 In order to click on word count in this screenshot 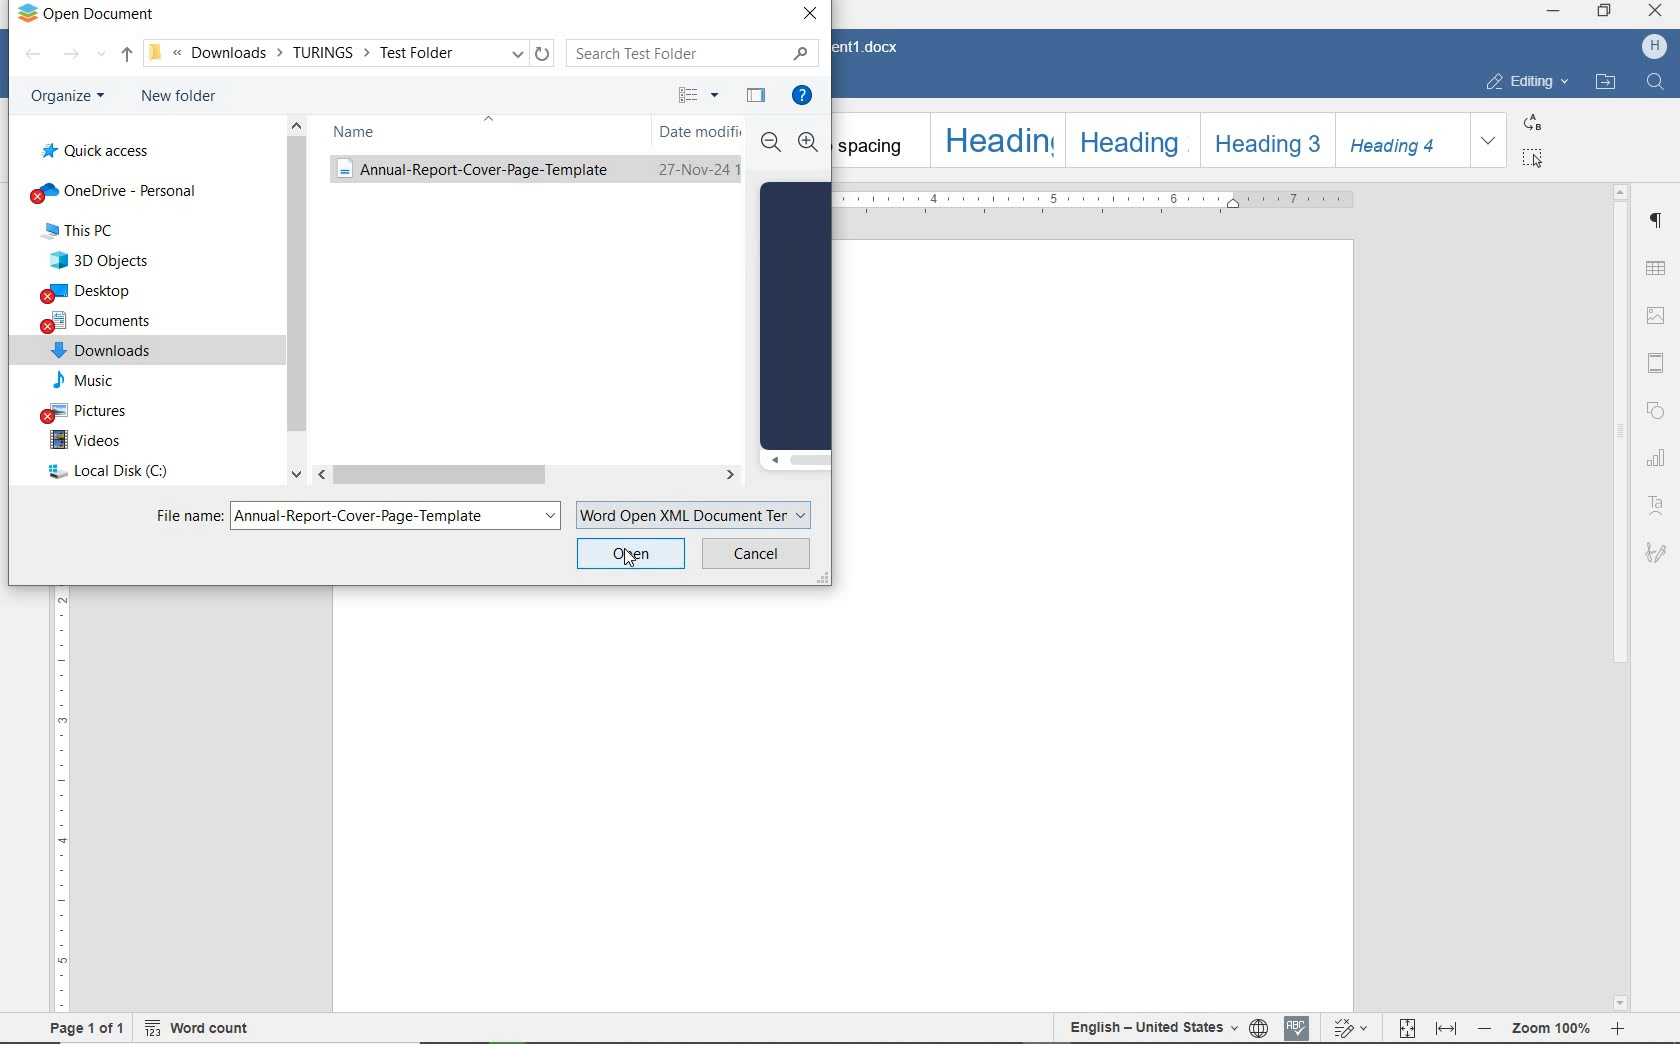, I will do `click(210, 1029)`.